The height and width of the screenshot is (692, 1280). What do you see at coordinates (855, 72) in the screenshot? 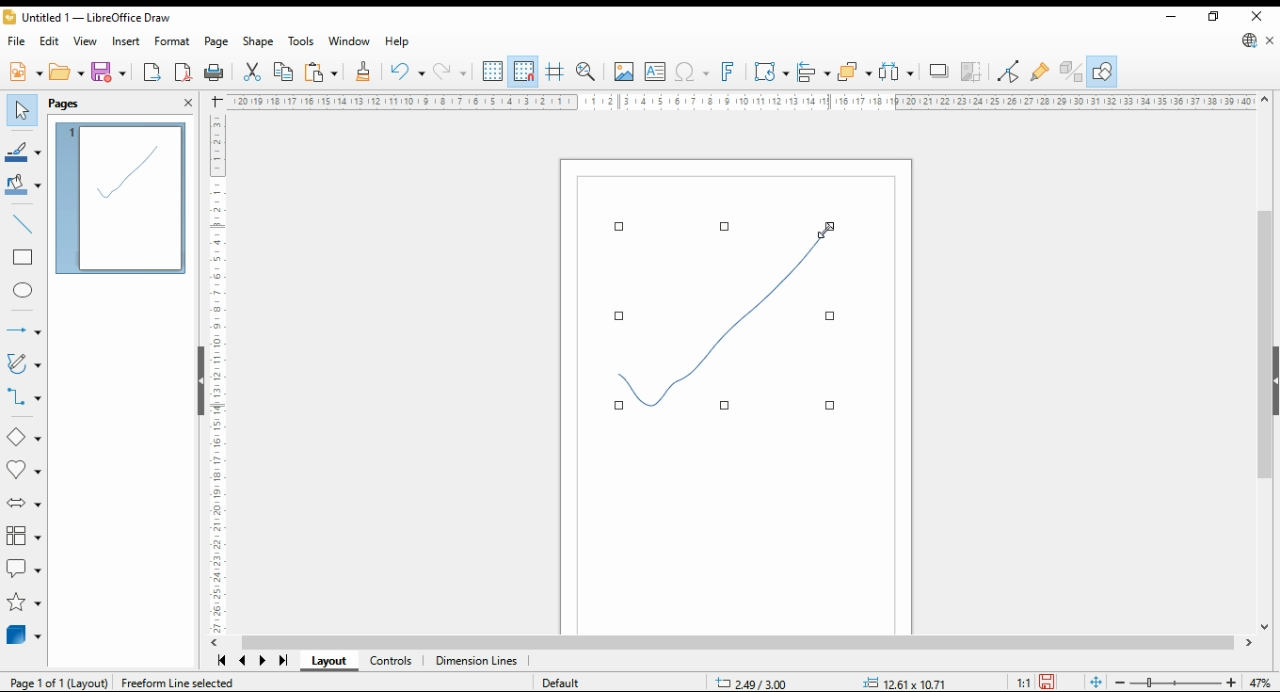
I see `arrange` at bounding box center [855, 72].